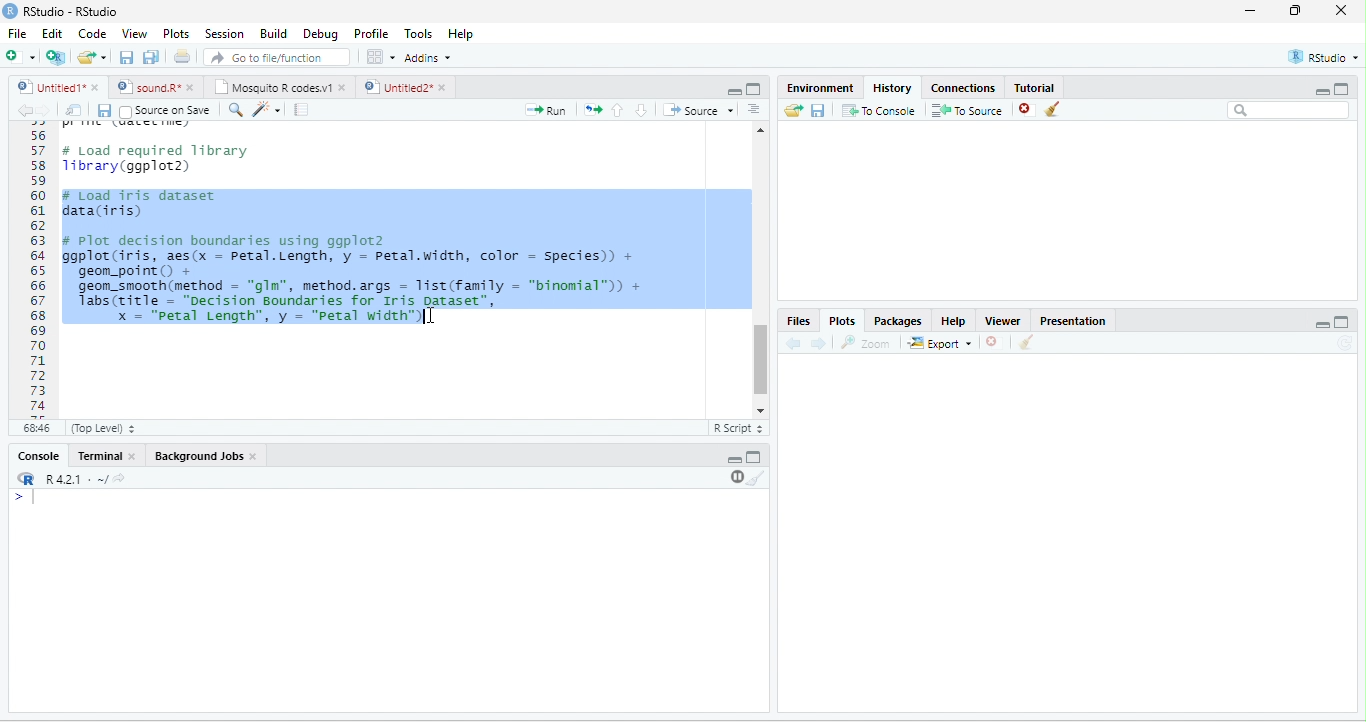 This screenshot has height=722, width=1366. Describe the element at coordinates (148, 87) in the screenshot. I see `sound.R` at that location.